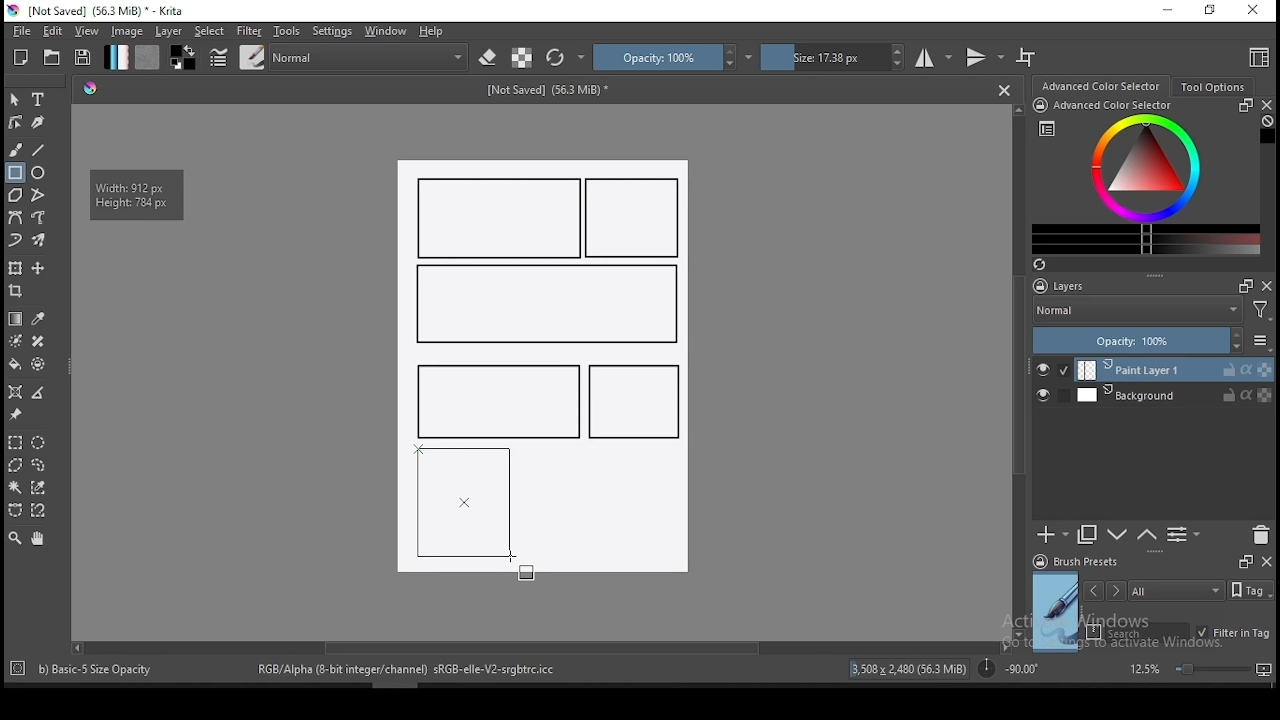 This screenshot has width=1280, height=720. I want to click on scroll bar, so click(539, 646).